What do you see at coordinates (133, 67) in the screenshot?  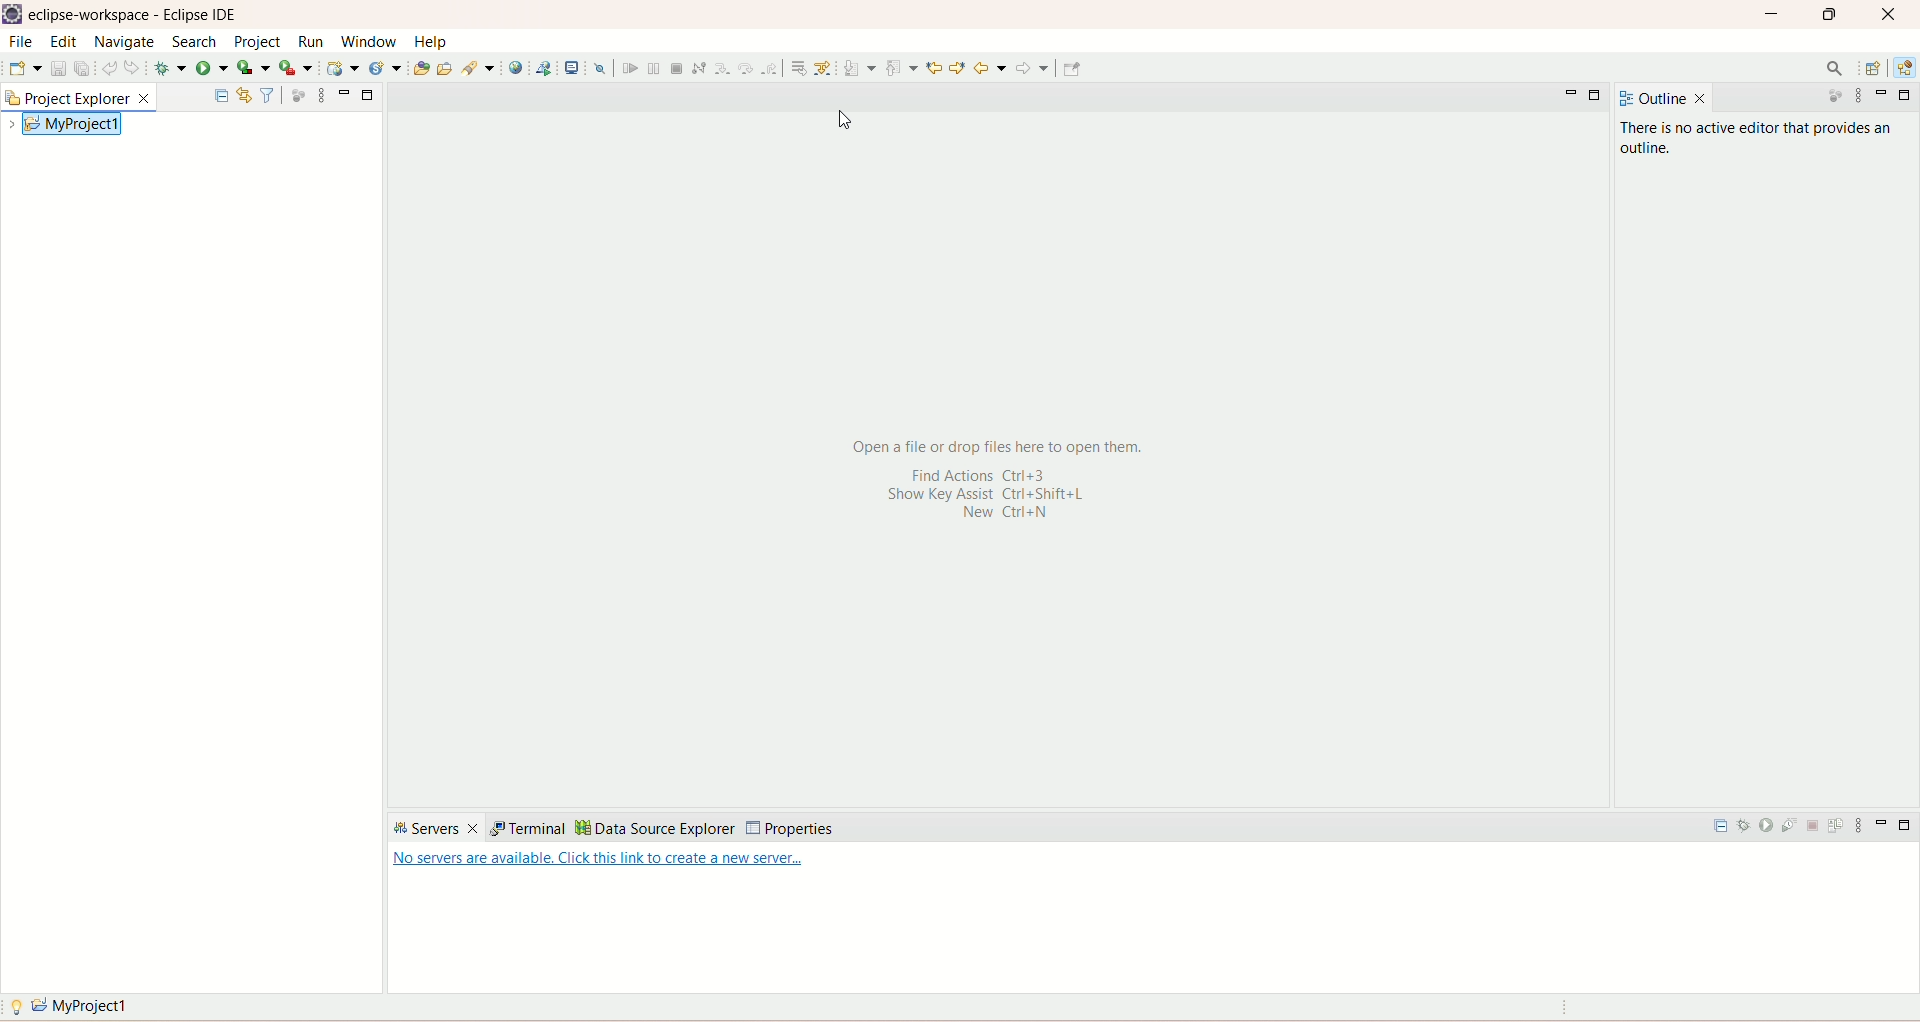 I see `redo` at bounding box center [133, 67].